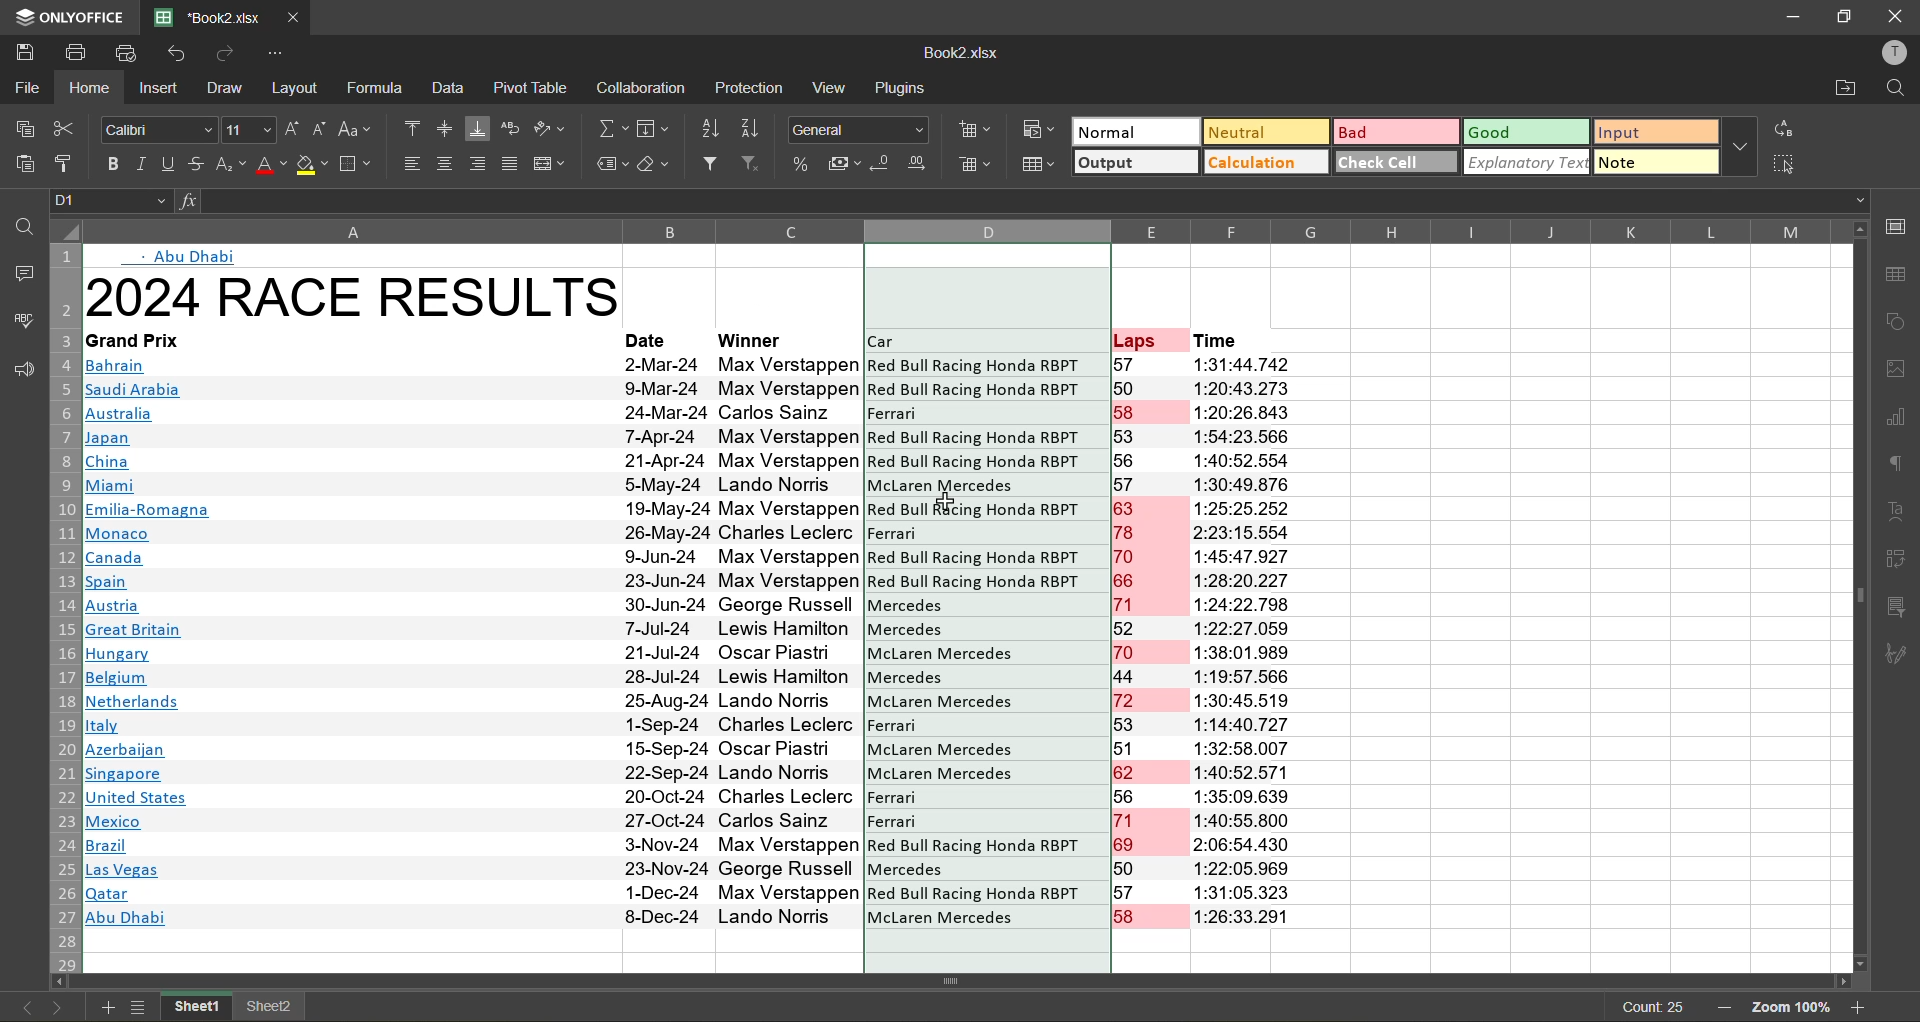 This screenshot has width=1920, height=1022. Describe the element at coordinates (857, 127) in the screenshot. I see `General` at that location.